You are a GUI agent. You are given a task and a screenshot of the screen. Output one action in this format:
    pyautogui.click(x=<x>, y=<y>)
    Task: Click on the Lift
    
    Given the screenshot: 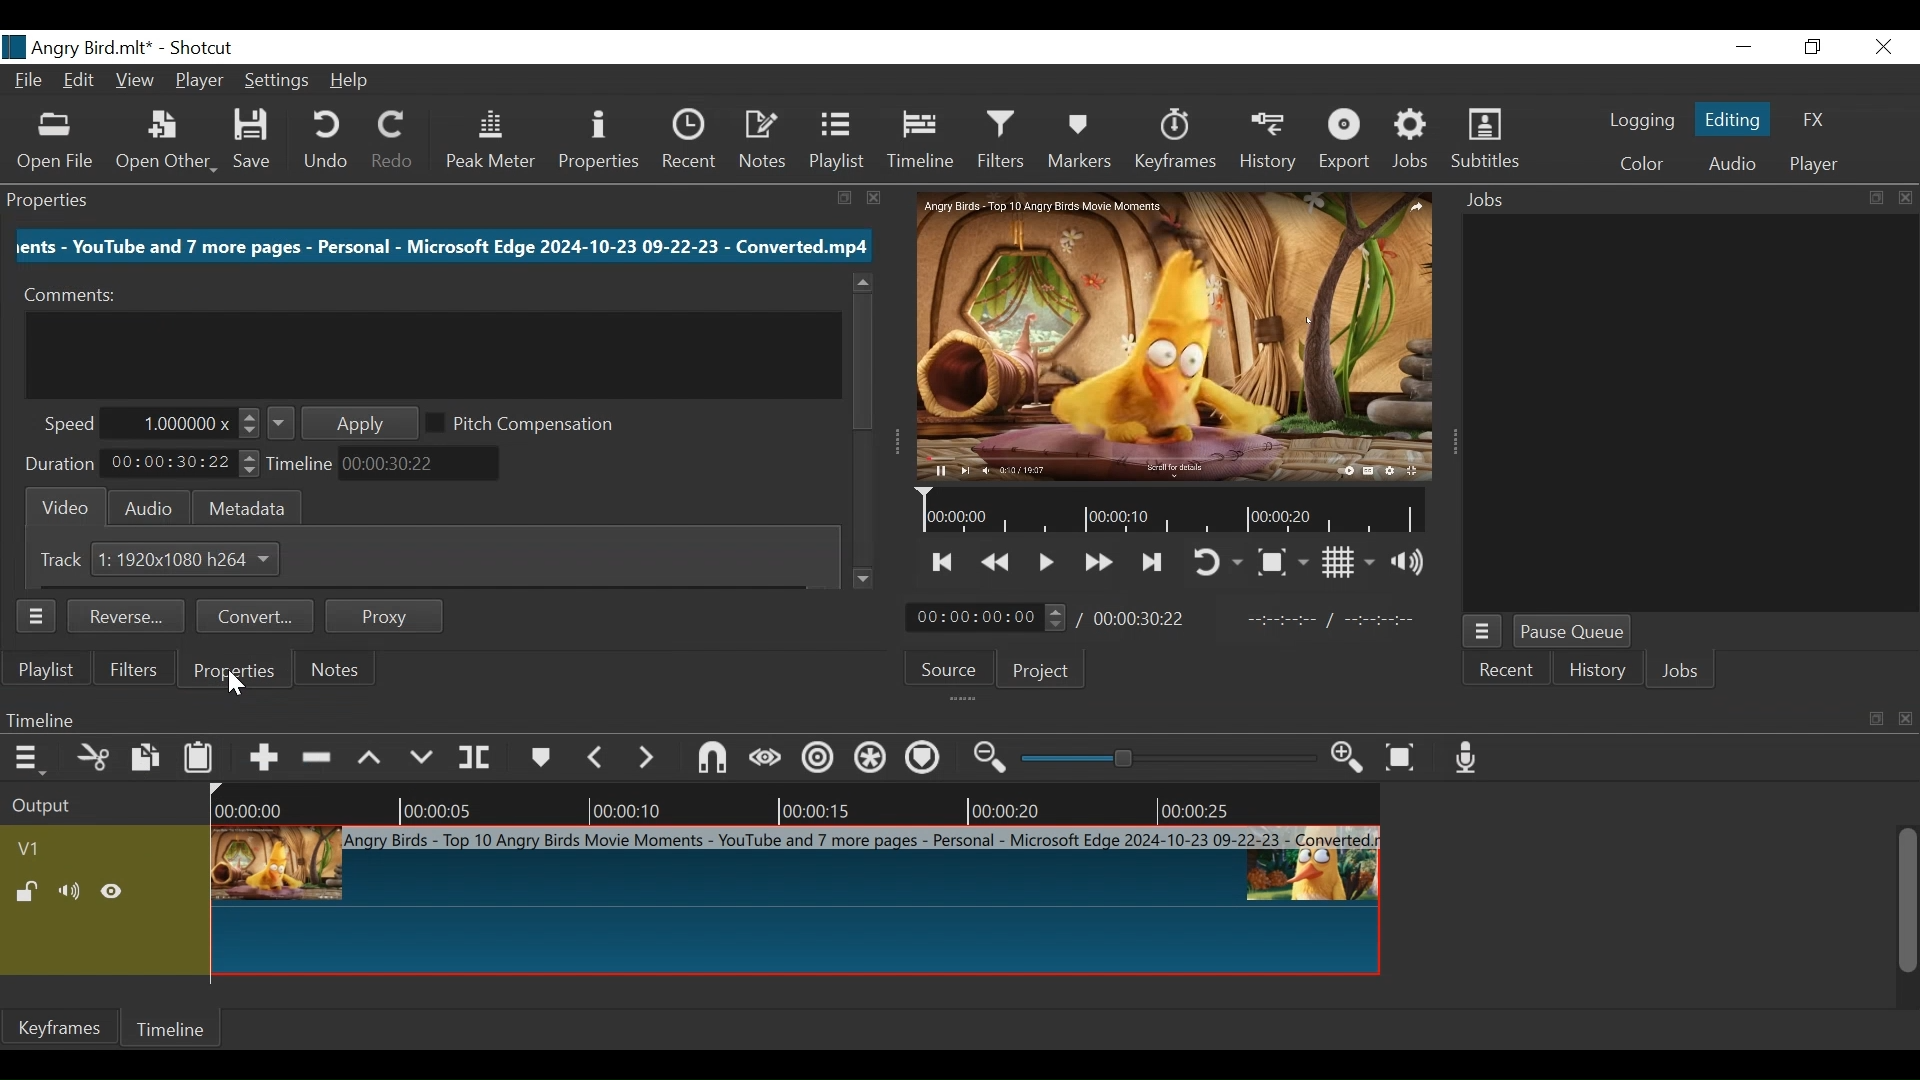 What is the action you would take?
    pyautogui.click(x=375, y=758)
    